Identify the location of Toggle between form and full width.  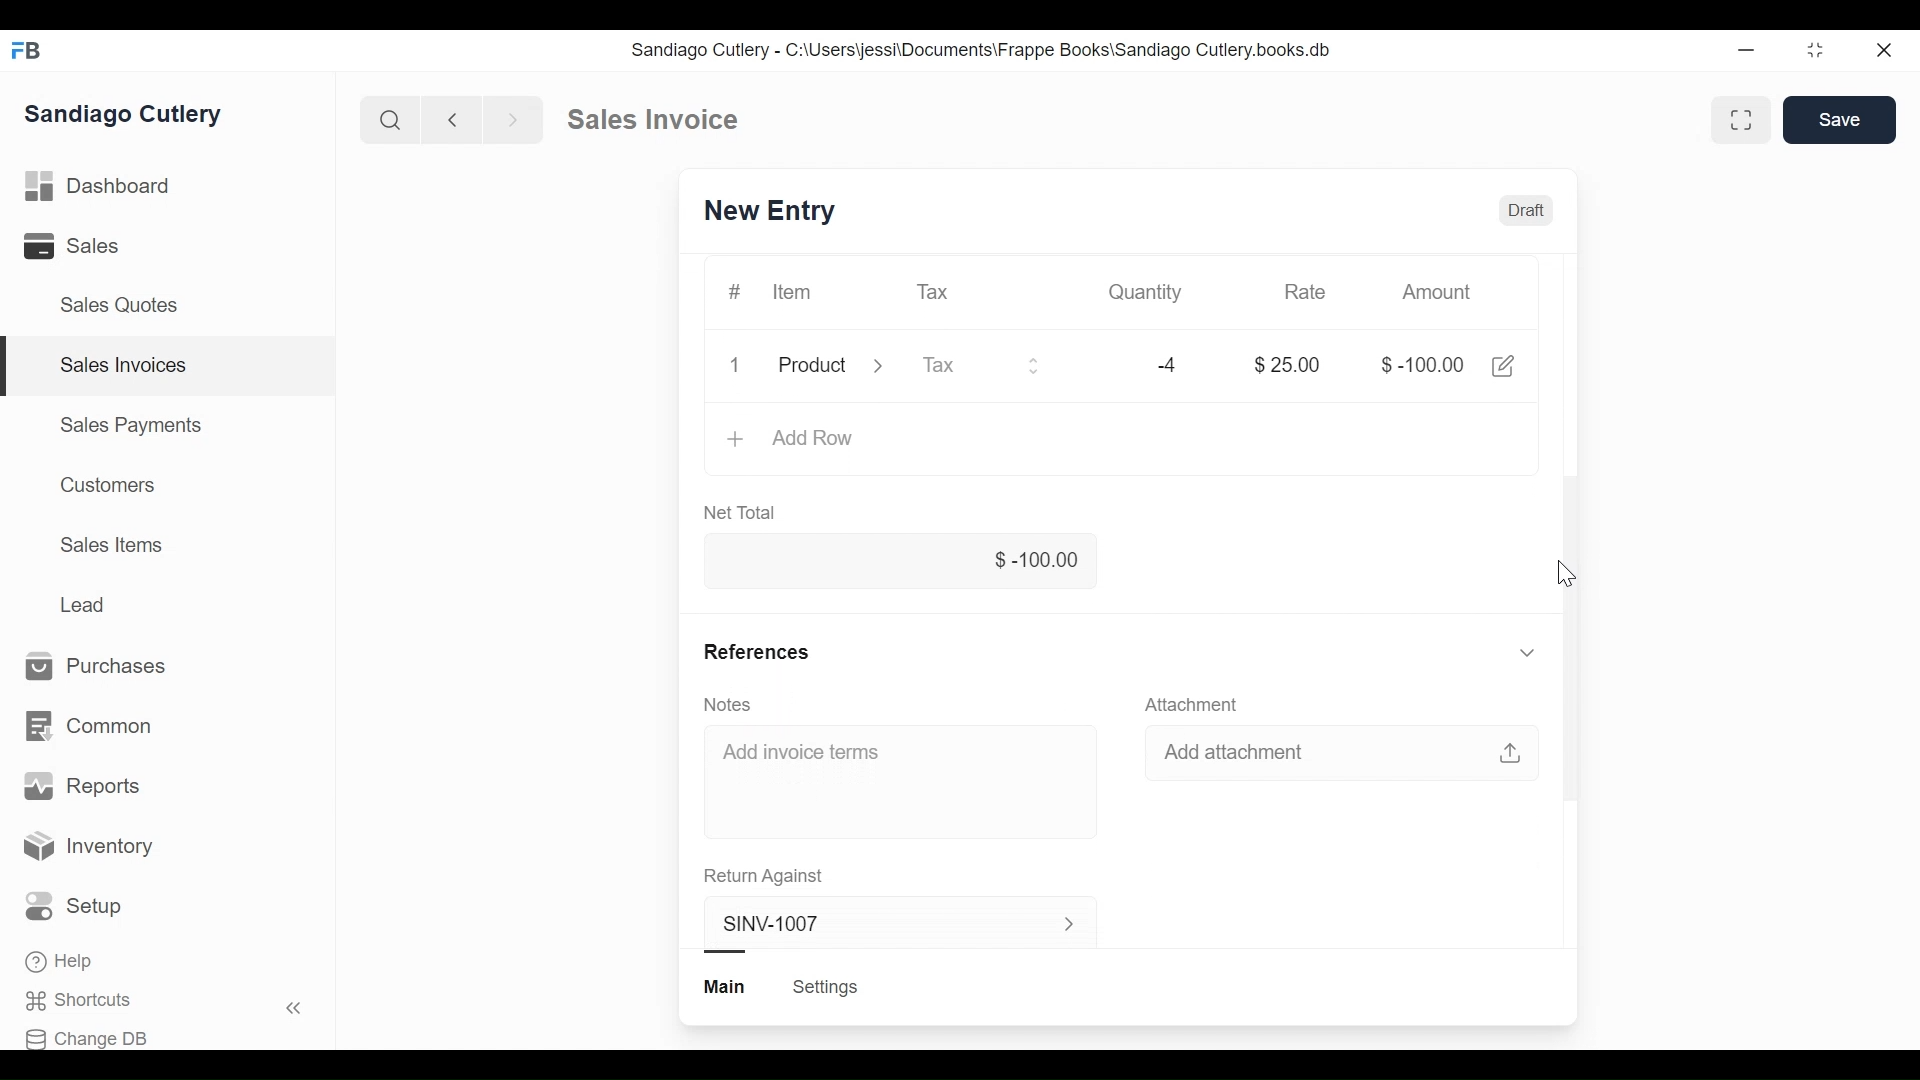
(1742, 120).